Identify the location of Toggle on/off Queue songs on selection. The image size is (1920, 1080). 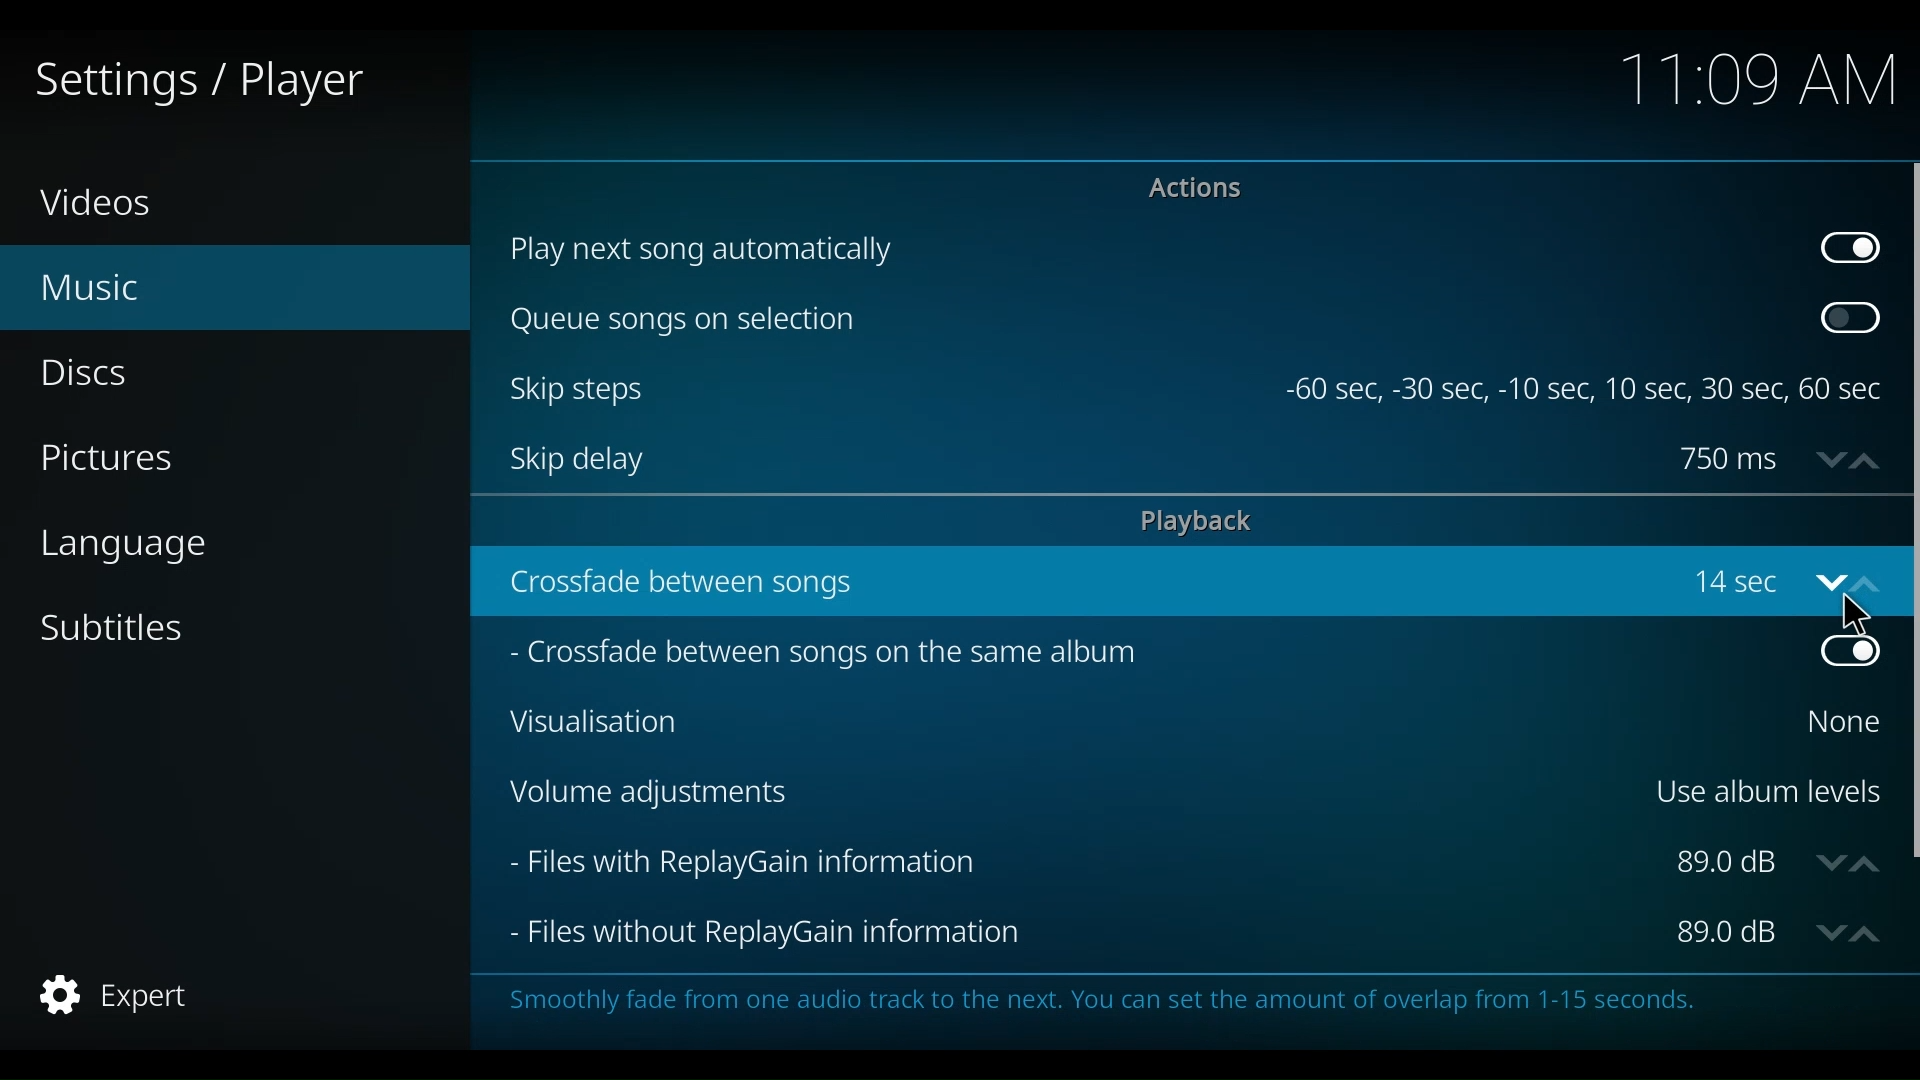
(1846, 319).